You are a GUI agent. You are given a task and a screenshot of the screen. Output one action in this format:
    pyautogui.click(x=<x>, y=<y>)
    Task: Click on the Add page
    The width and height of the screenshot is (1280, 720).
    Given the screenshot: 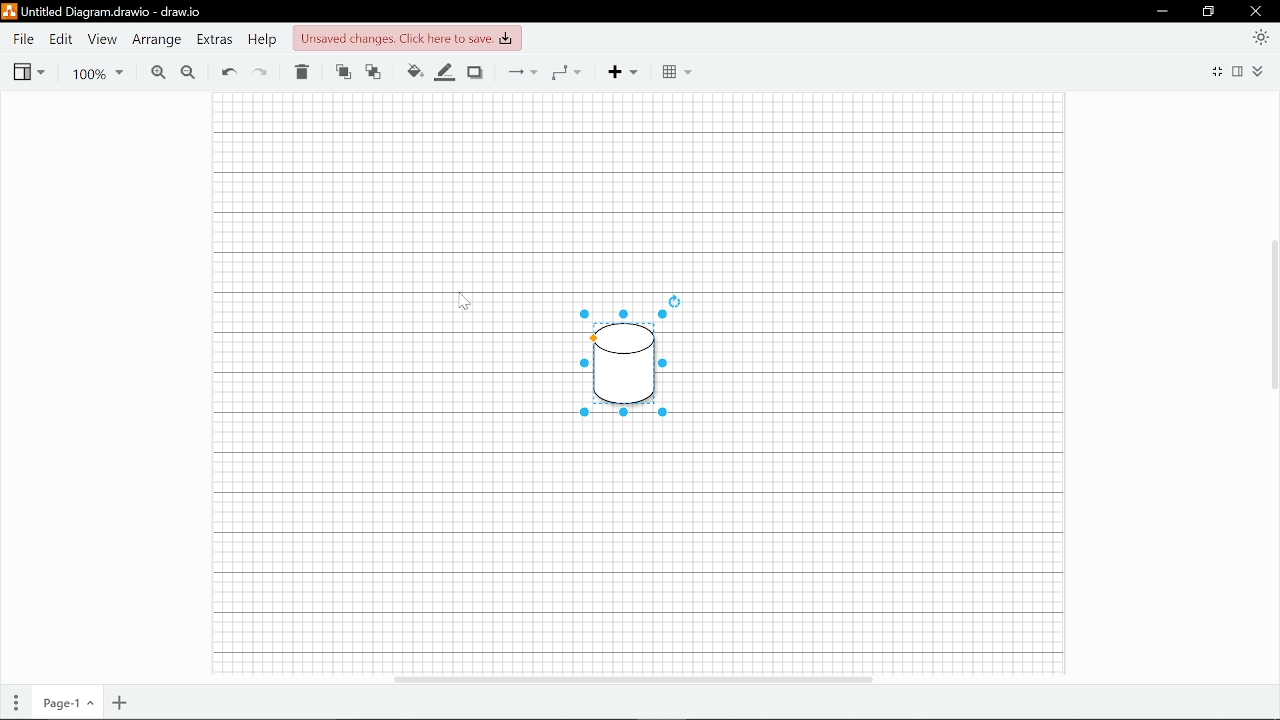 What is the action you would take?
    pyautogui.click(x=119, y=701)
    